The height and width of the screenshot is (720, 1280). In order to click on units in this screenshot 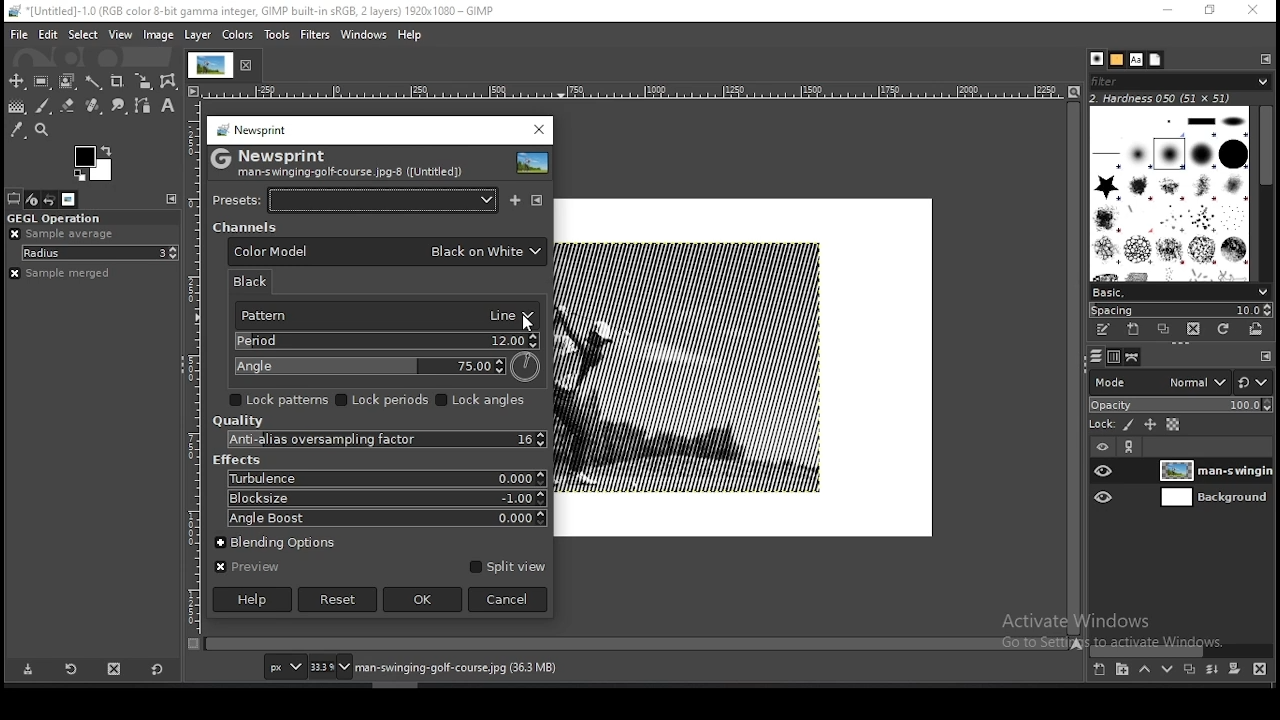, I will do `click(284, 667)`.